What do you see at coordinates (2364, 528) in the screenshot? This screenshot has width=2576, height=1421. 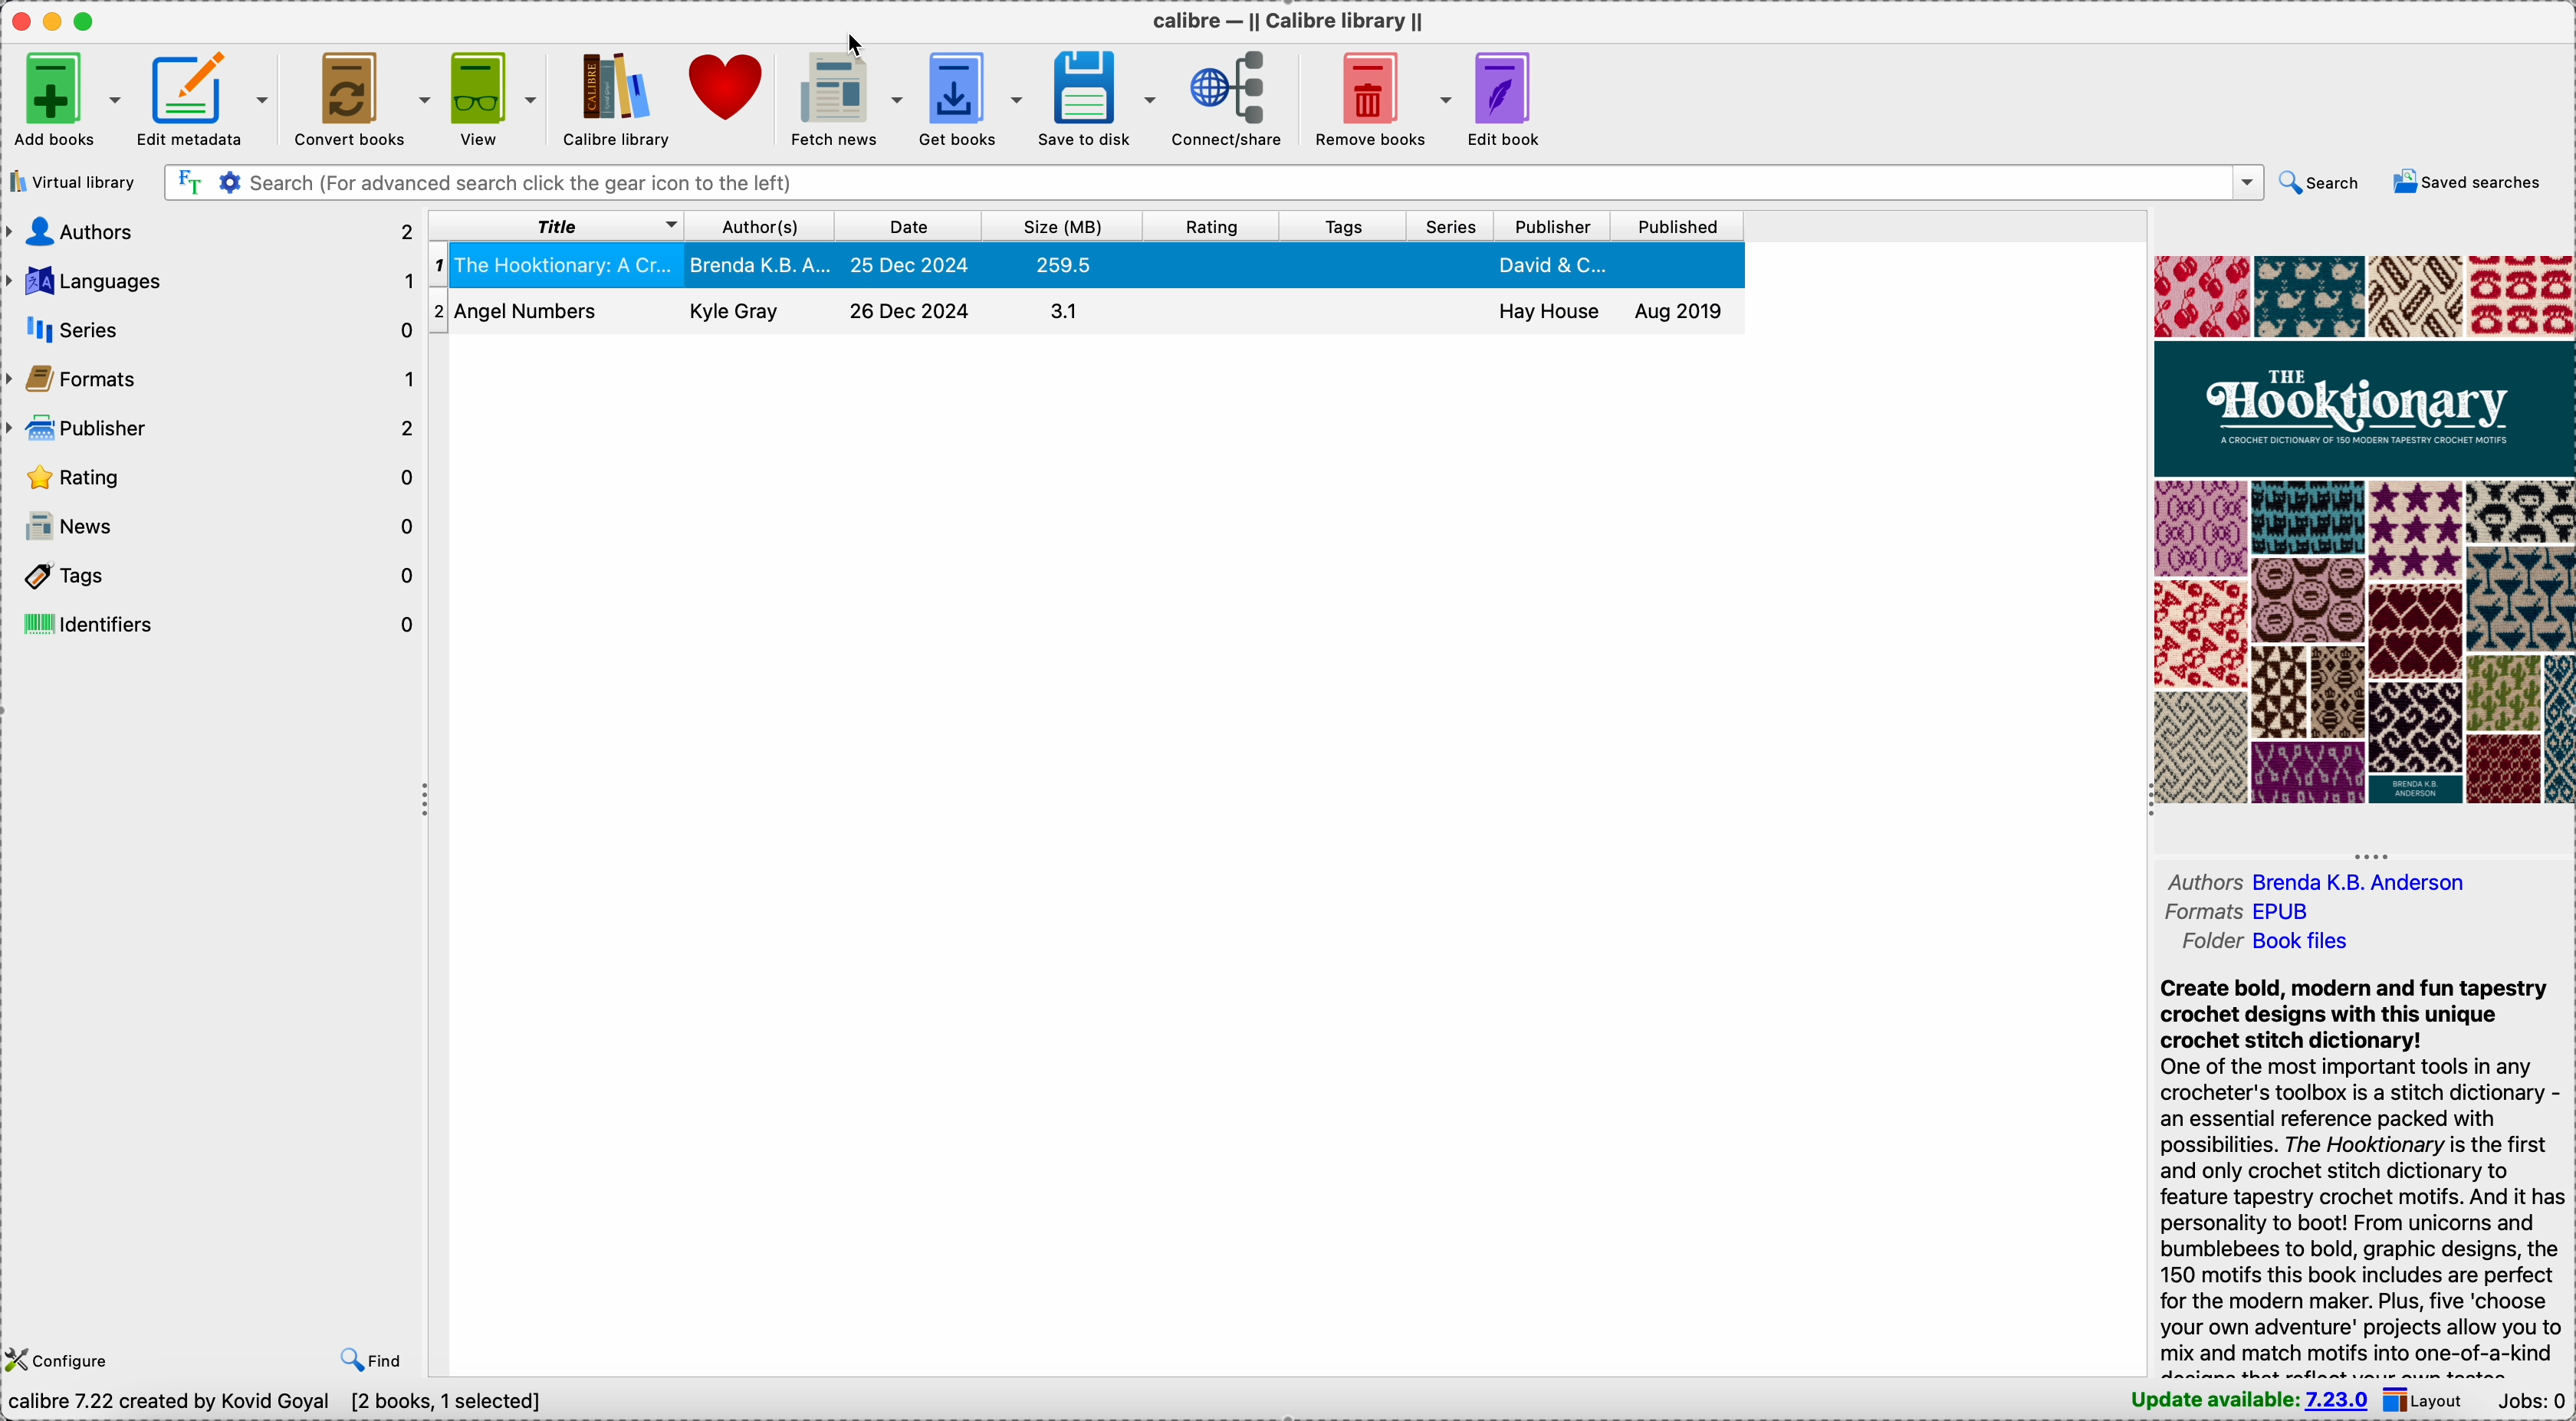 I see `book cover preview` at bounding box center [2364, 528].